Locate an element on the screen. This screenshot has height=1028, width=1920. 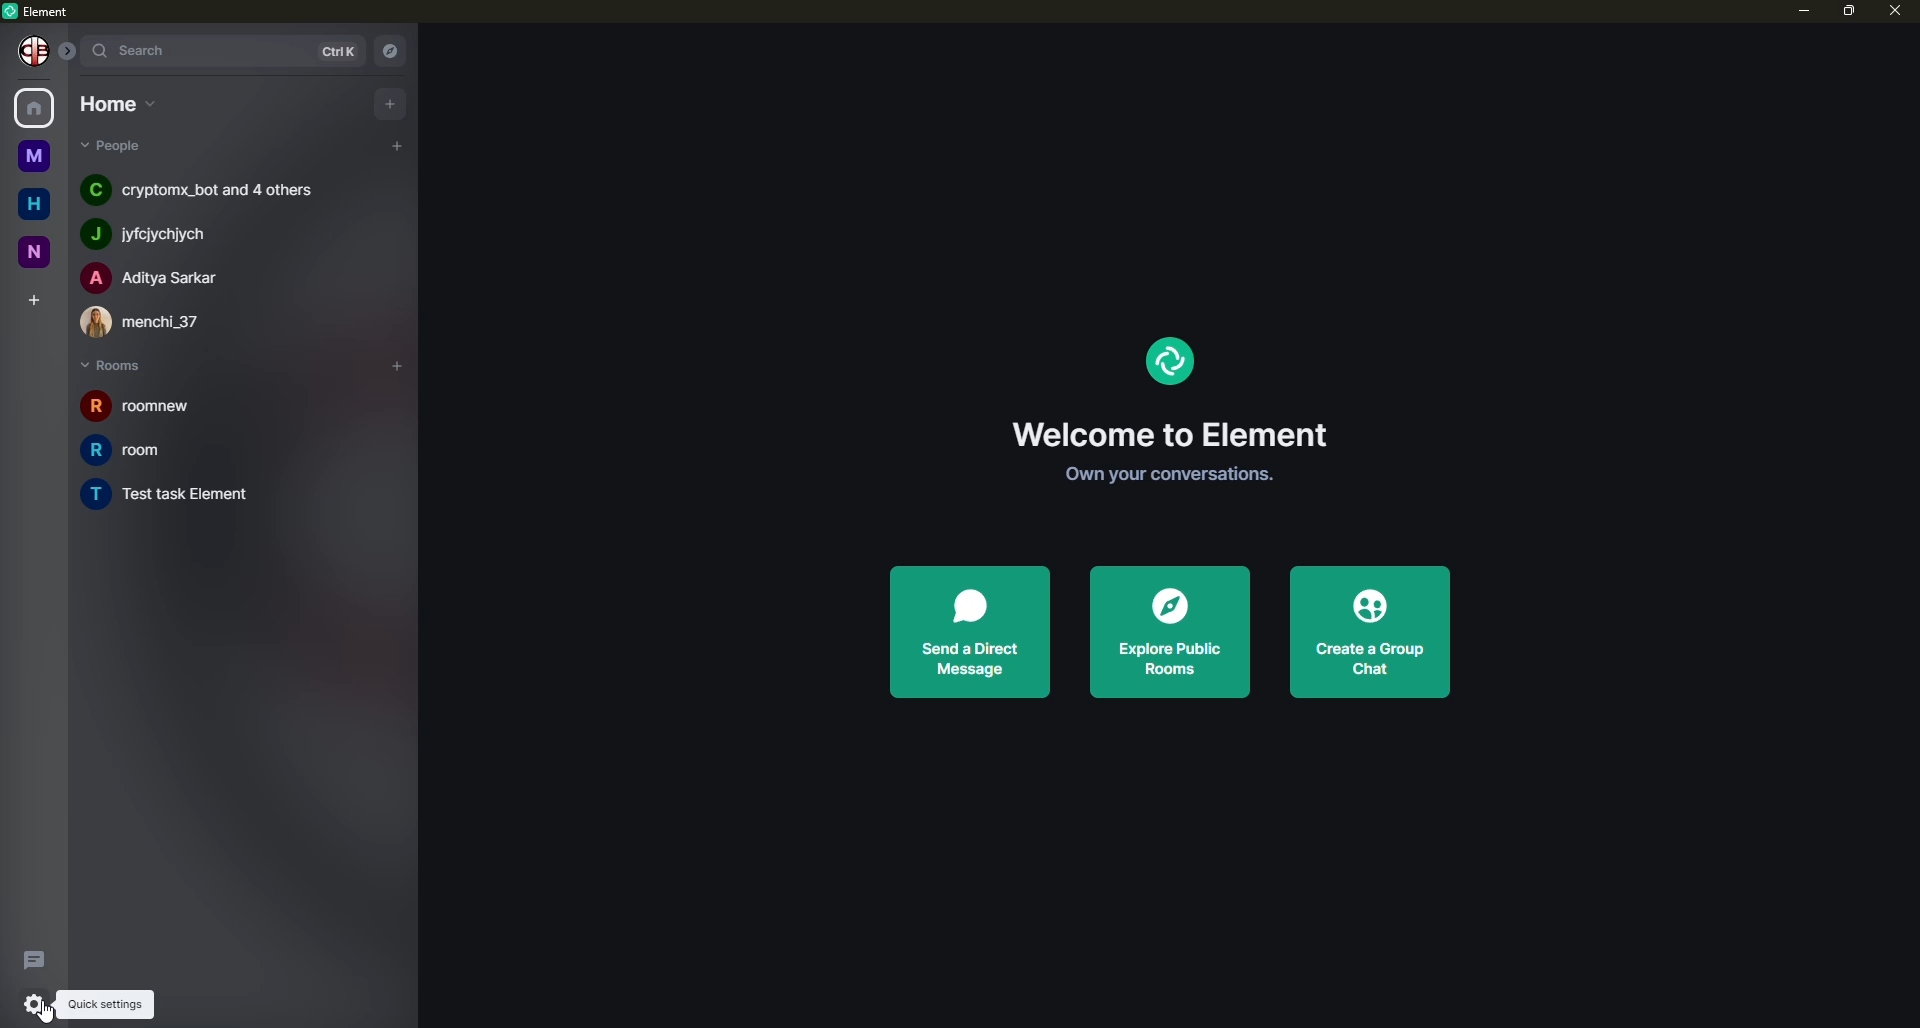
add is located at coordinates (390, 360).